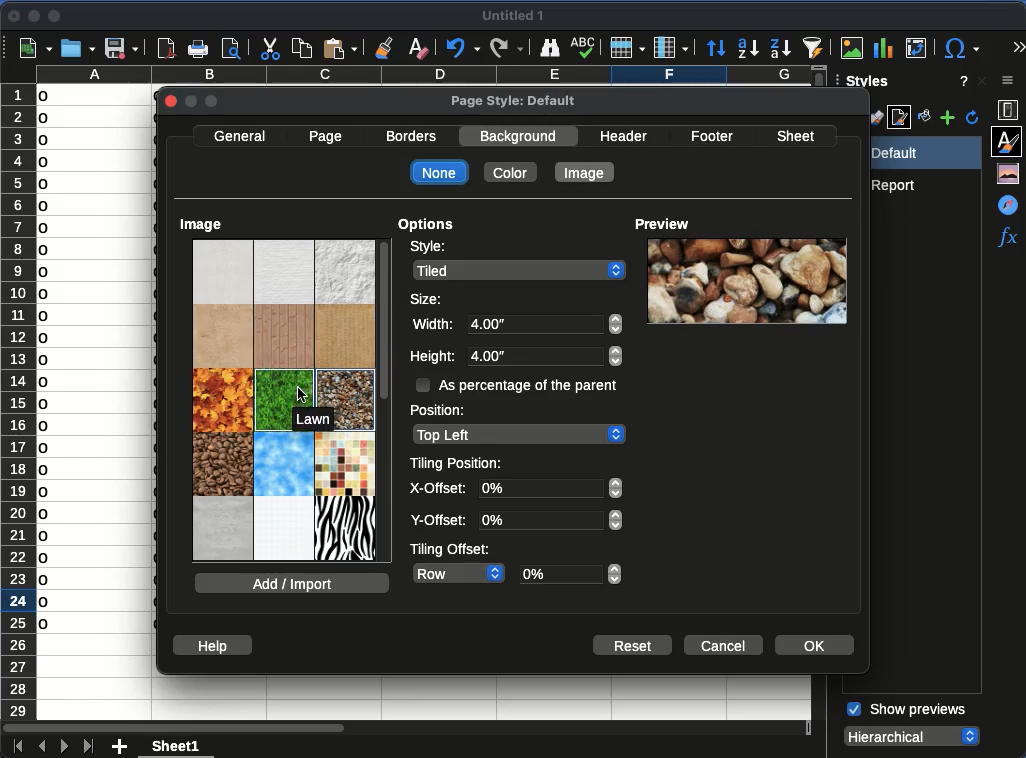 This screenshot has width=1026, height=758. I want to click on image, so click(203, 225).